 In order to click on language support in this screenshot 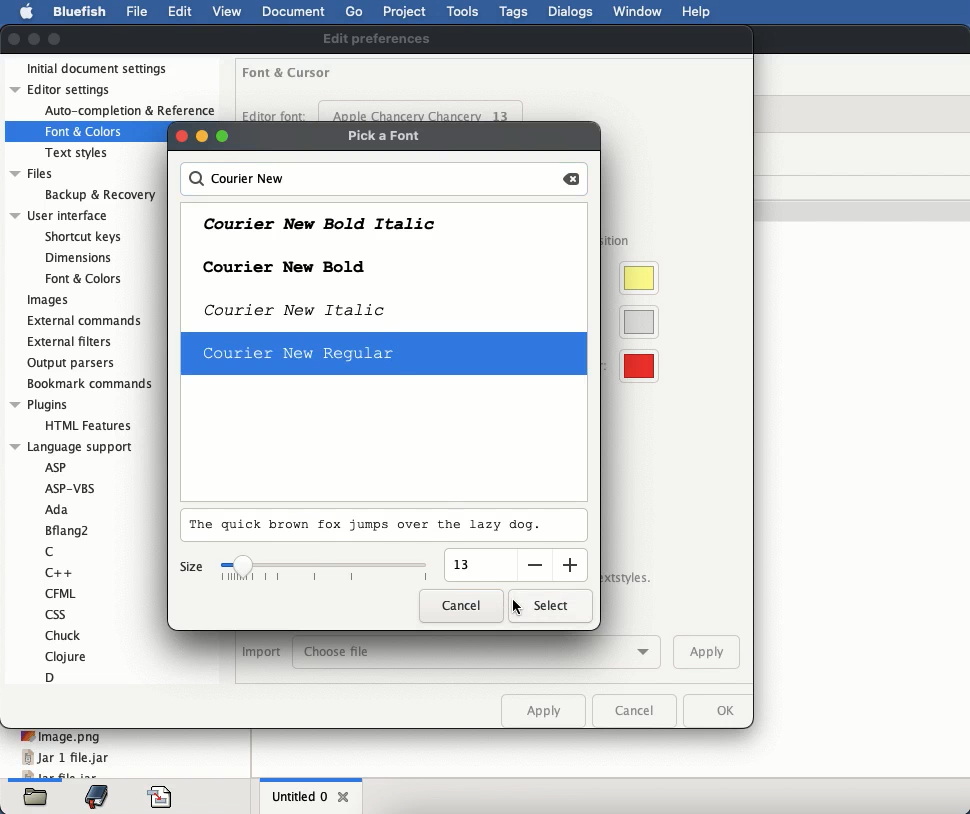, I will do `click(84, 563)`.